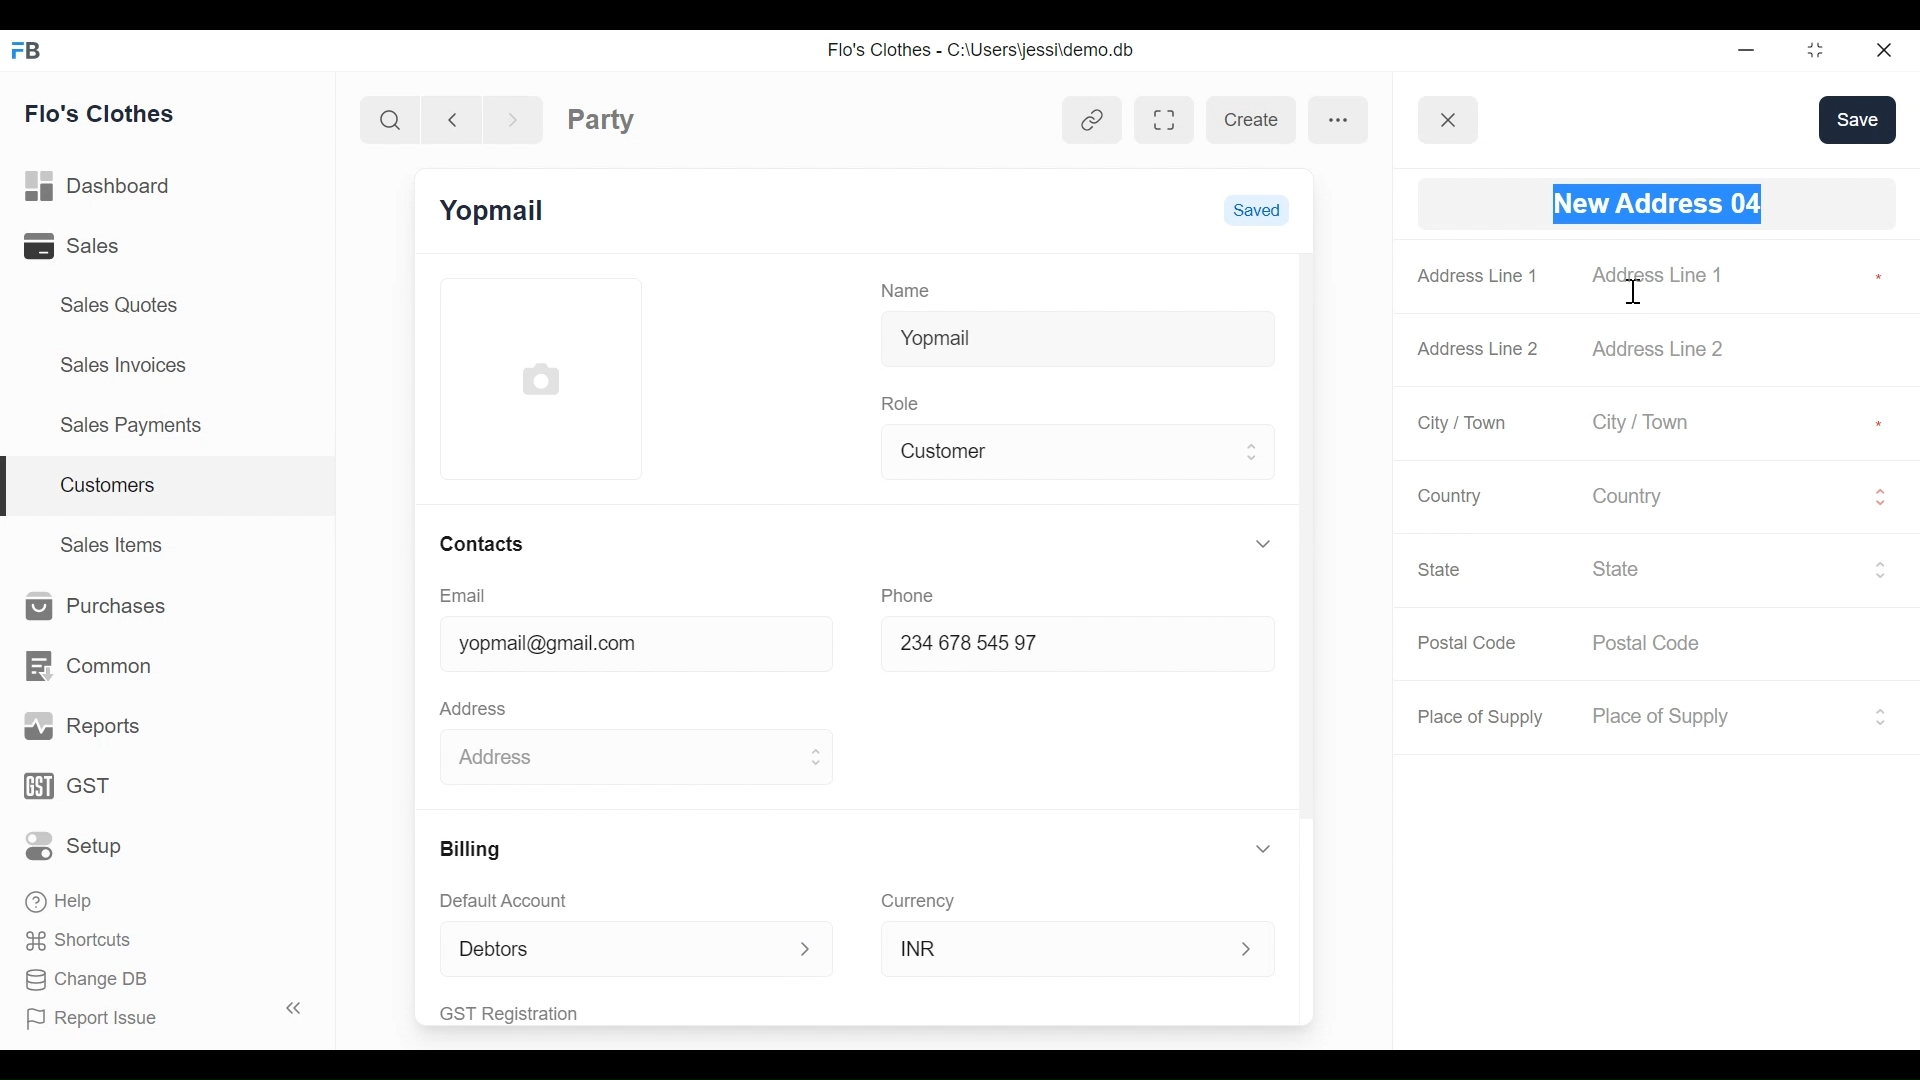 This screenshot has height=1080, width=1920. Describe the element at coordinates (1249, 949) in the screenshot. I see `Expand` at that location.